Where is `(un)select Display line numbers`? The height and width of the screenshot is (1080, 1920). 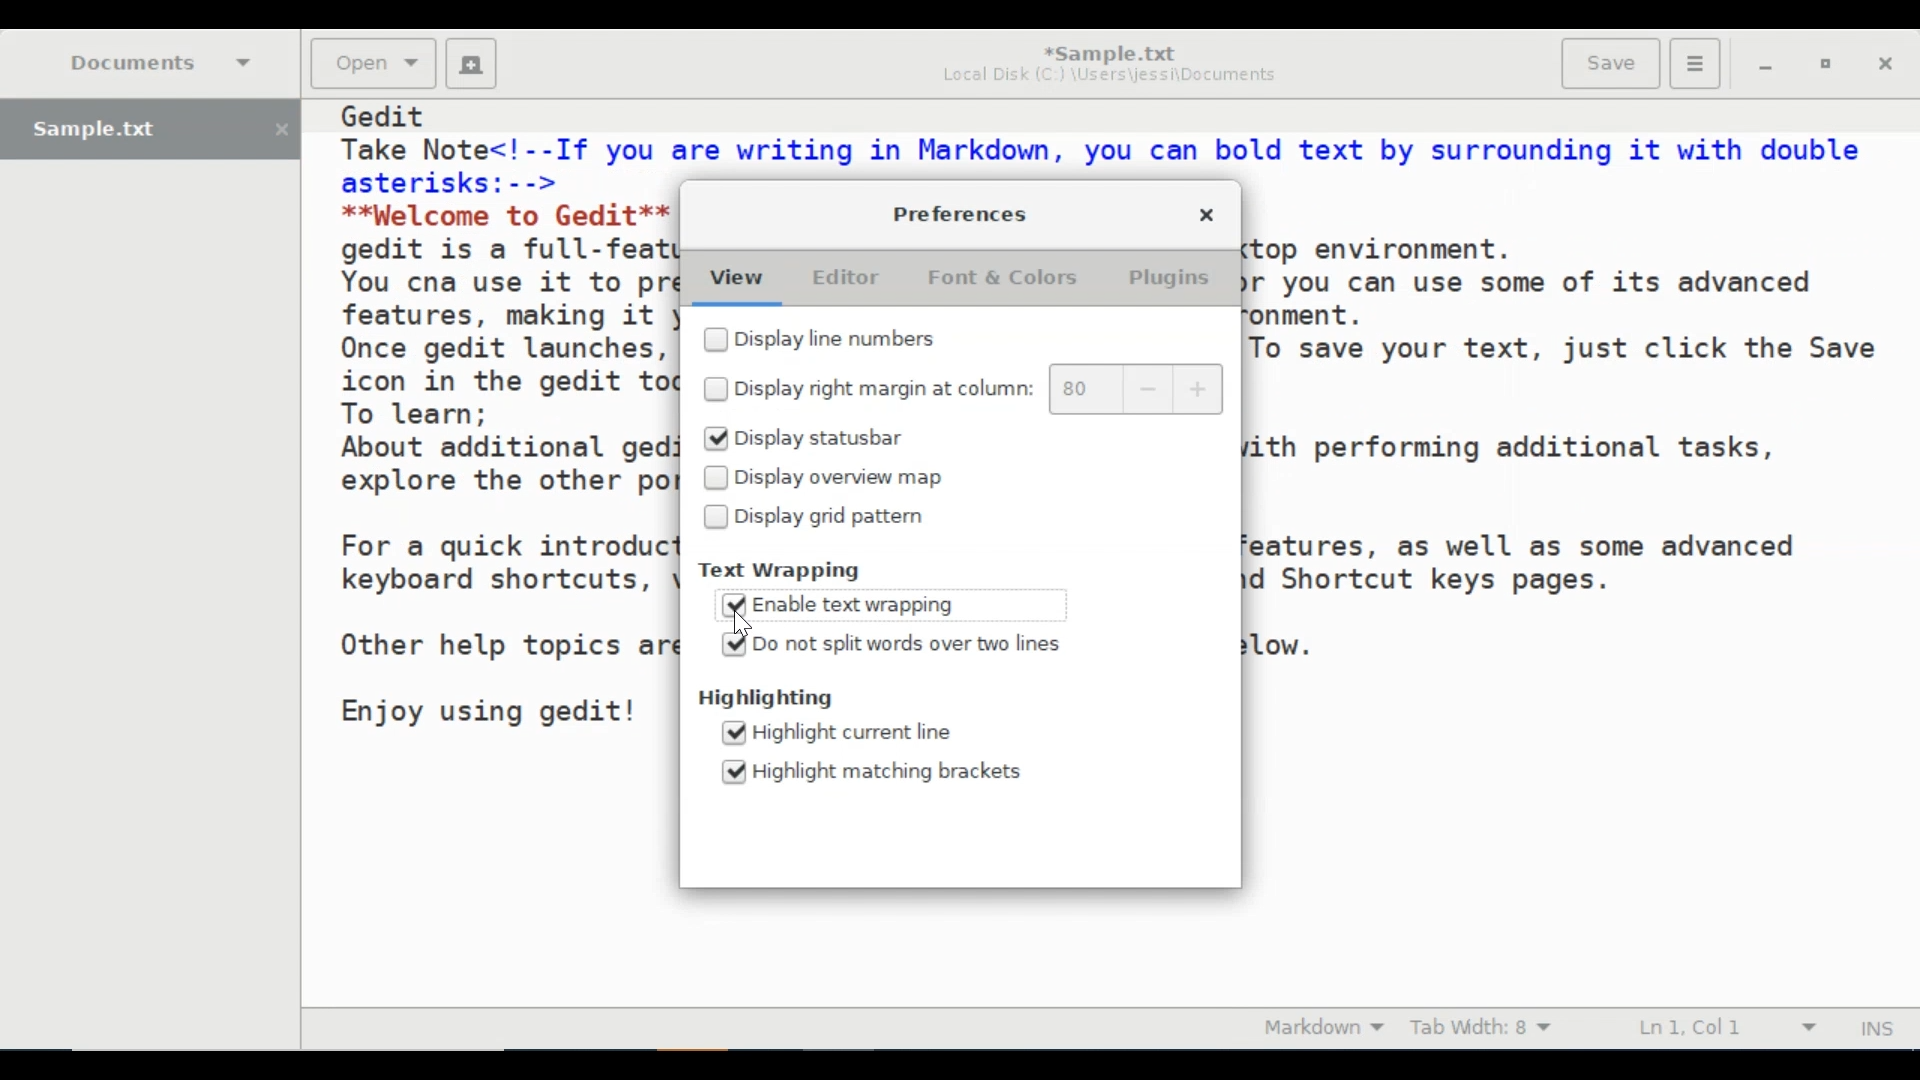
(un)select Display line numbers is located at coordinates (825, 340).